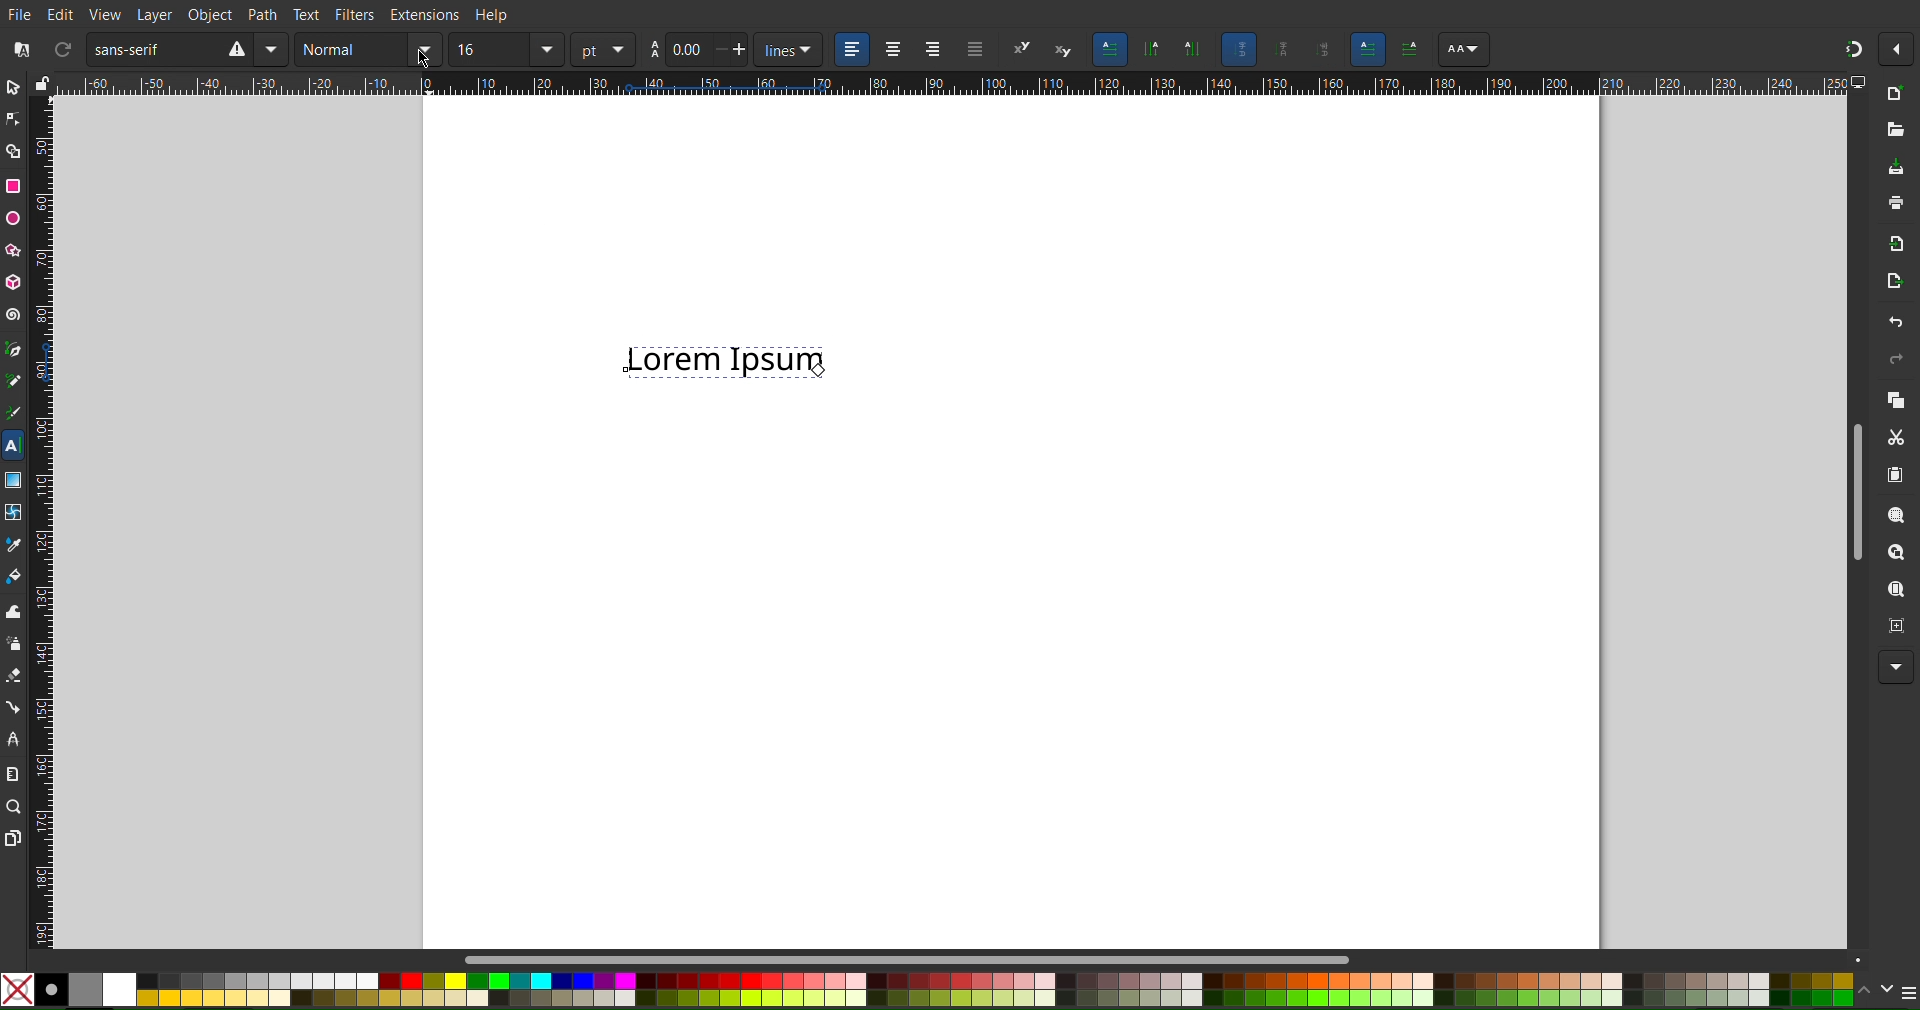 The image size is (1920, 1010). What do you see at coordinates (1890, 515) in the screenshot?
I see `Zoom Selection` at bounding box center [1890, 515].